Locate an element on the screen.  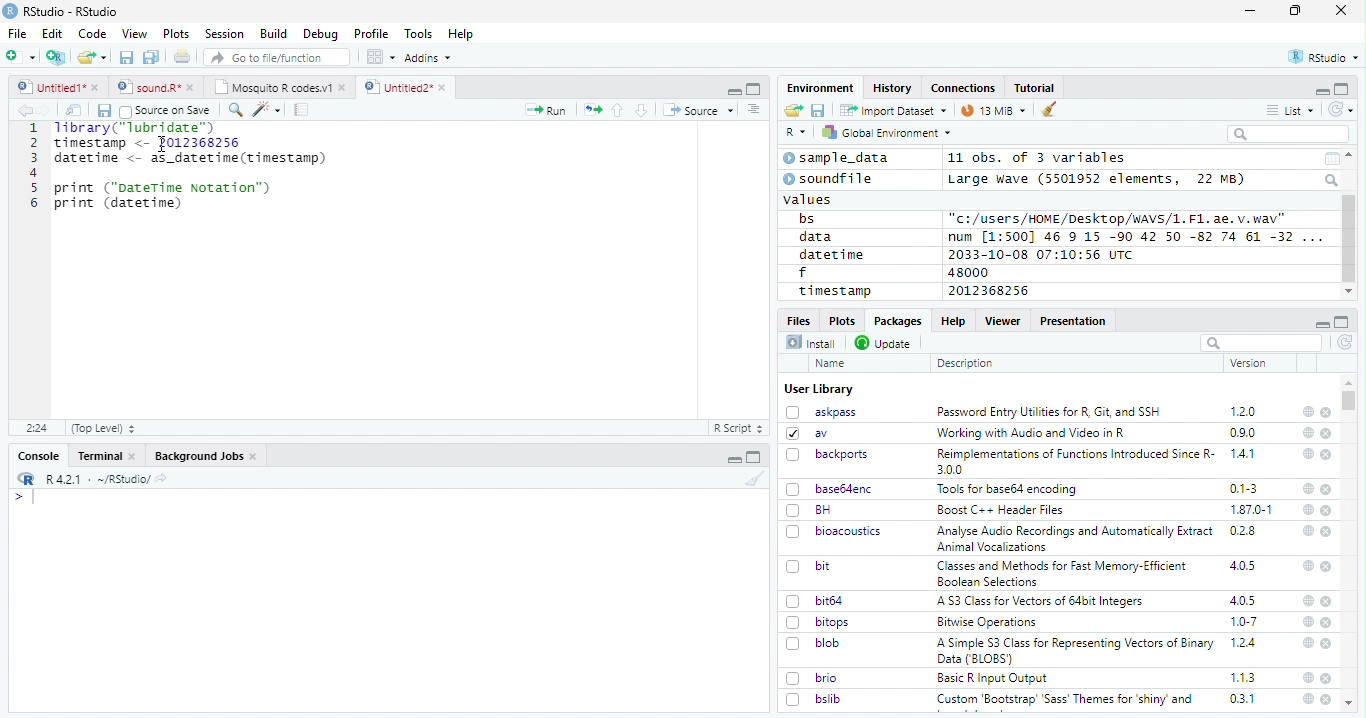
Go to previous section is located at coordinates (619, 110).